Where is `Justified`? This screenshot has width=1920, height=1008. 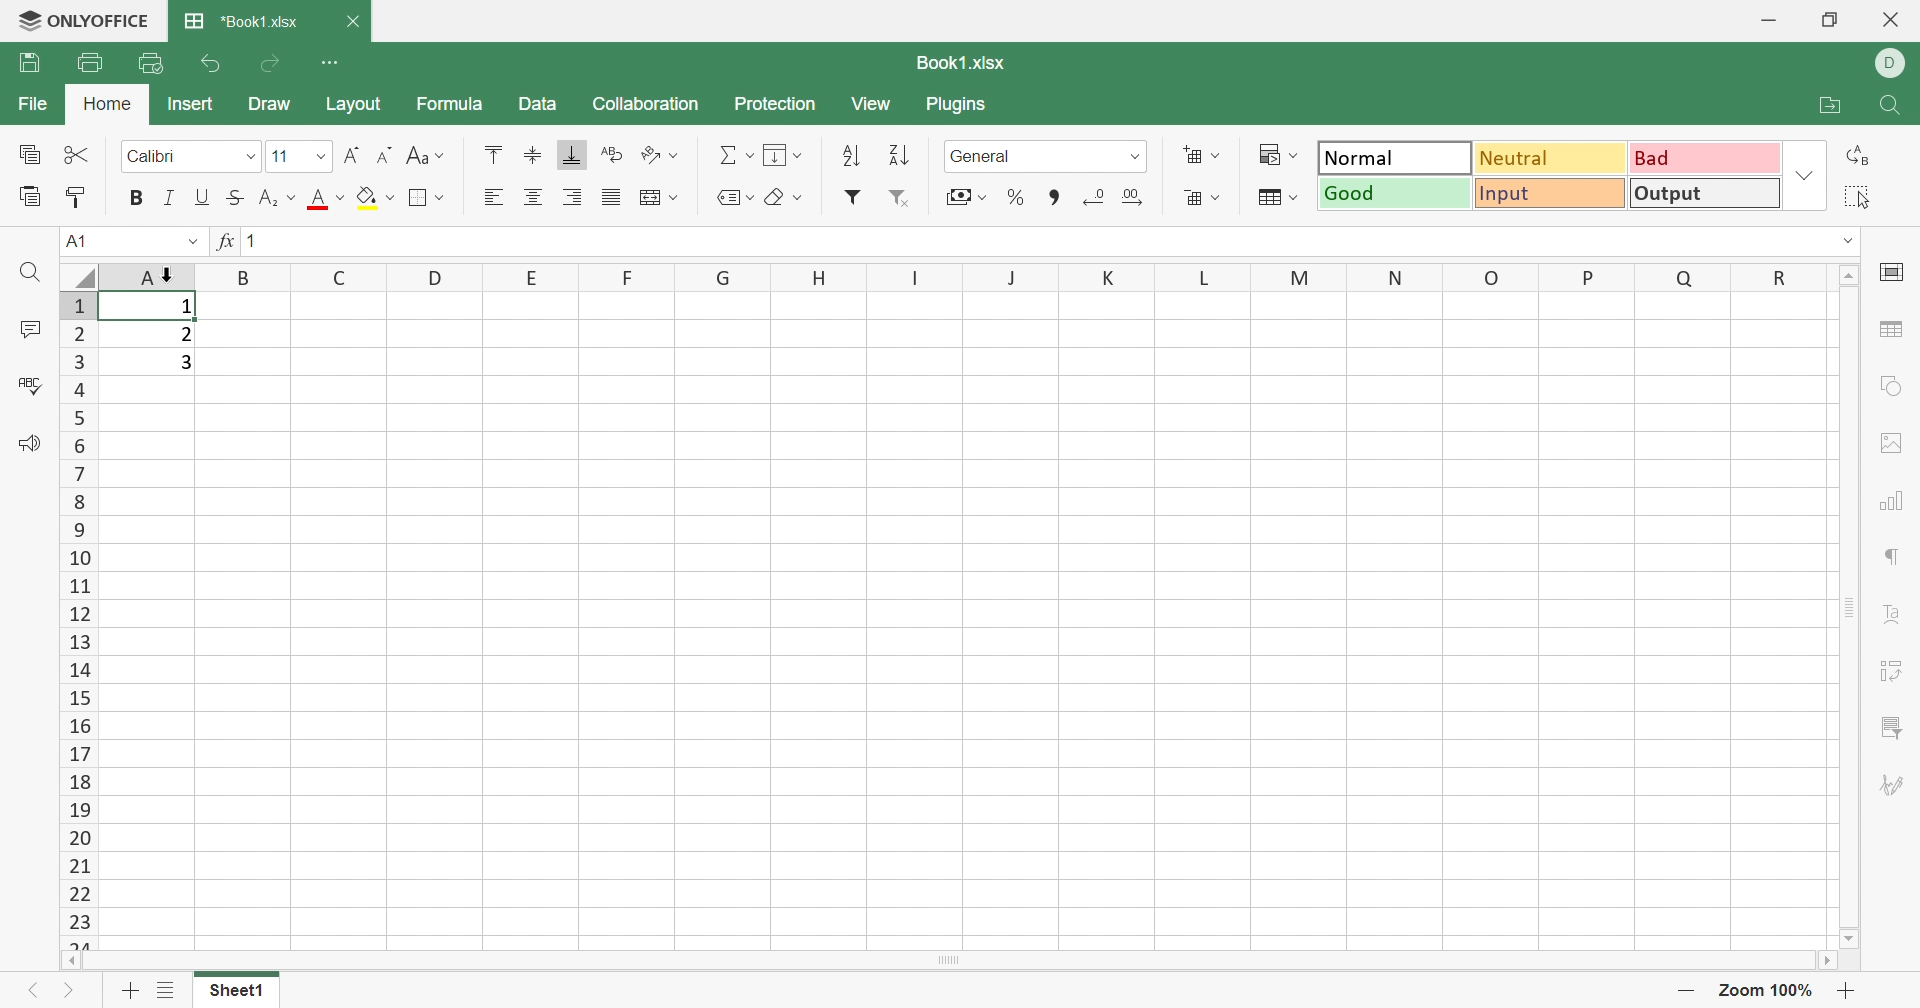 Justified is located at coordinates (610, 195).